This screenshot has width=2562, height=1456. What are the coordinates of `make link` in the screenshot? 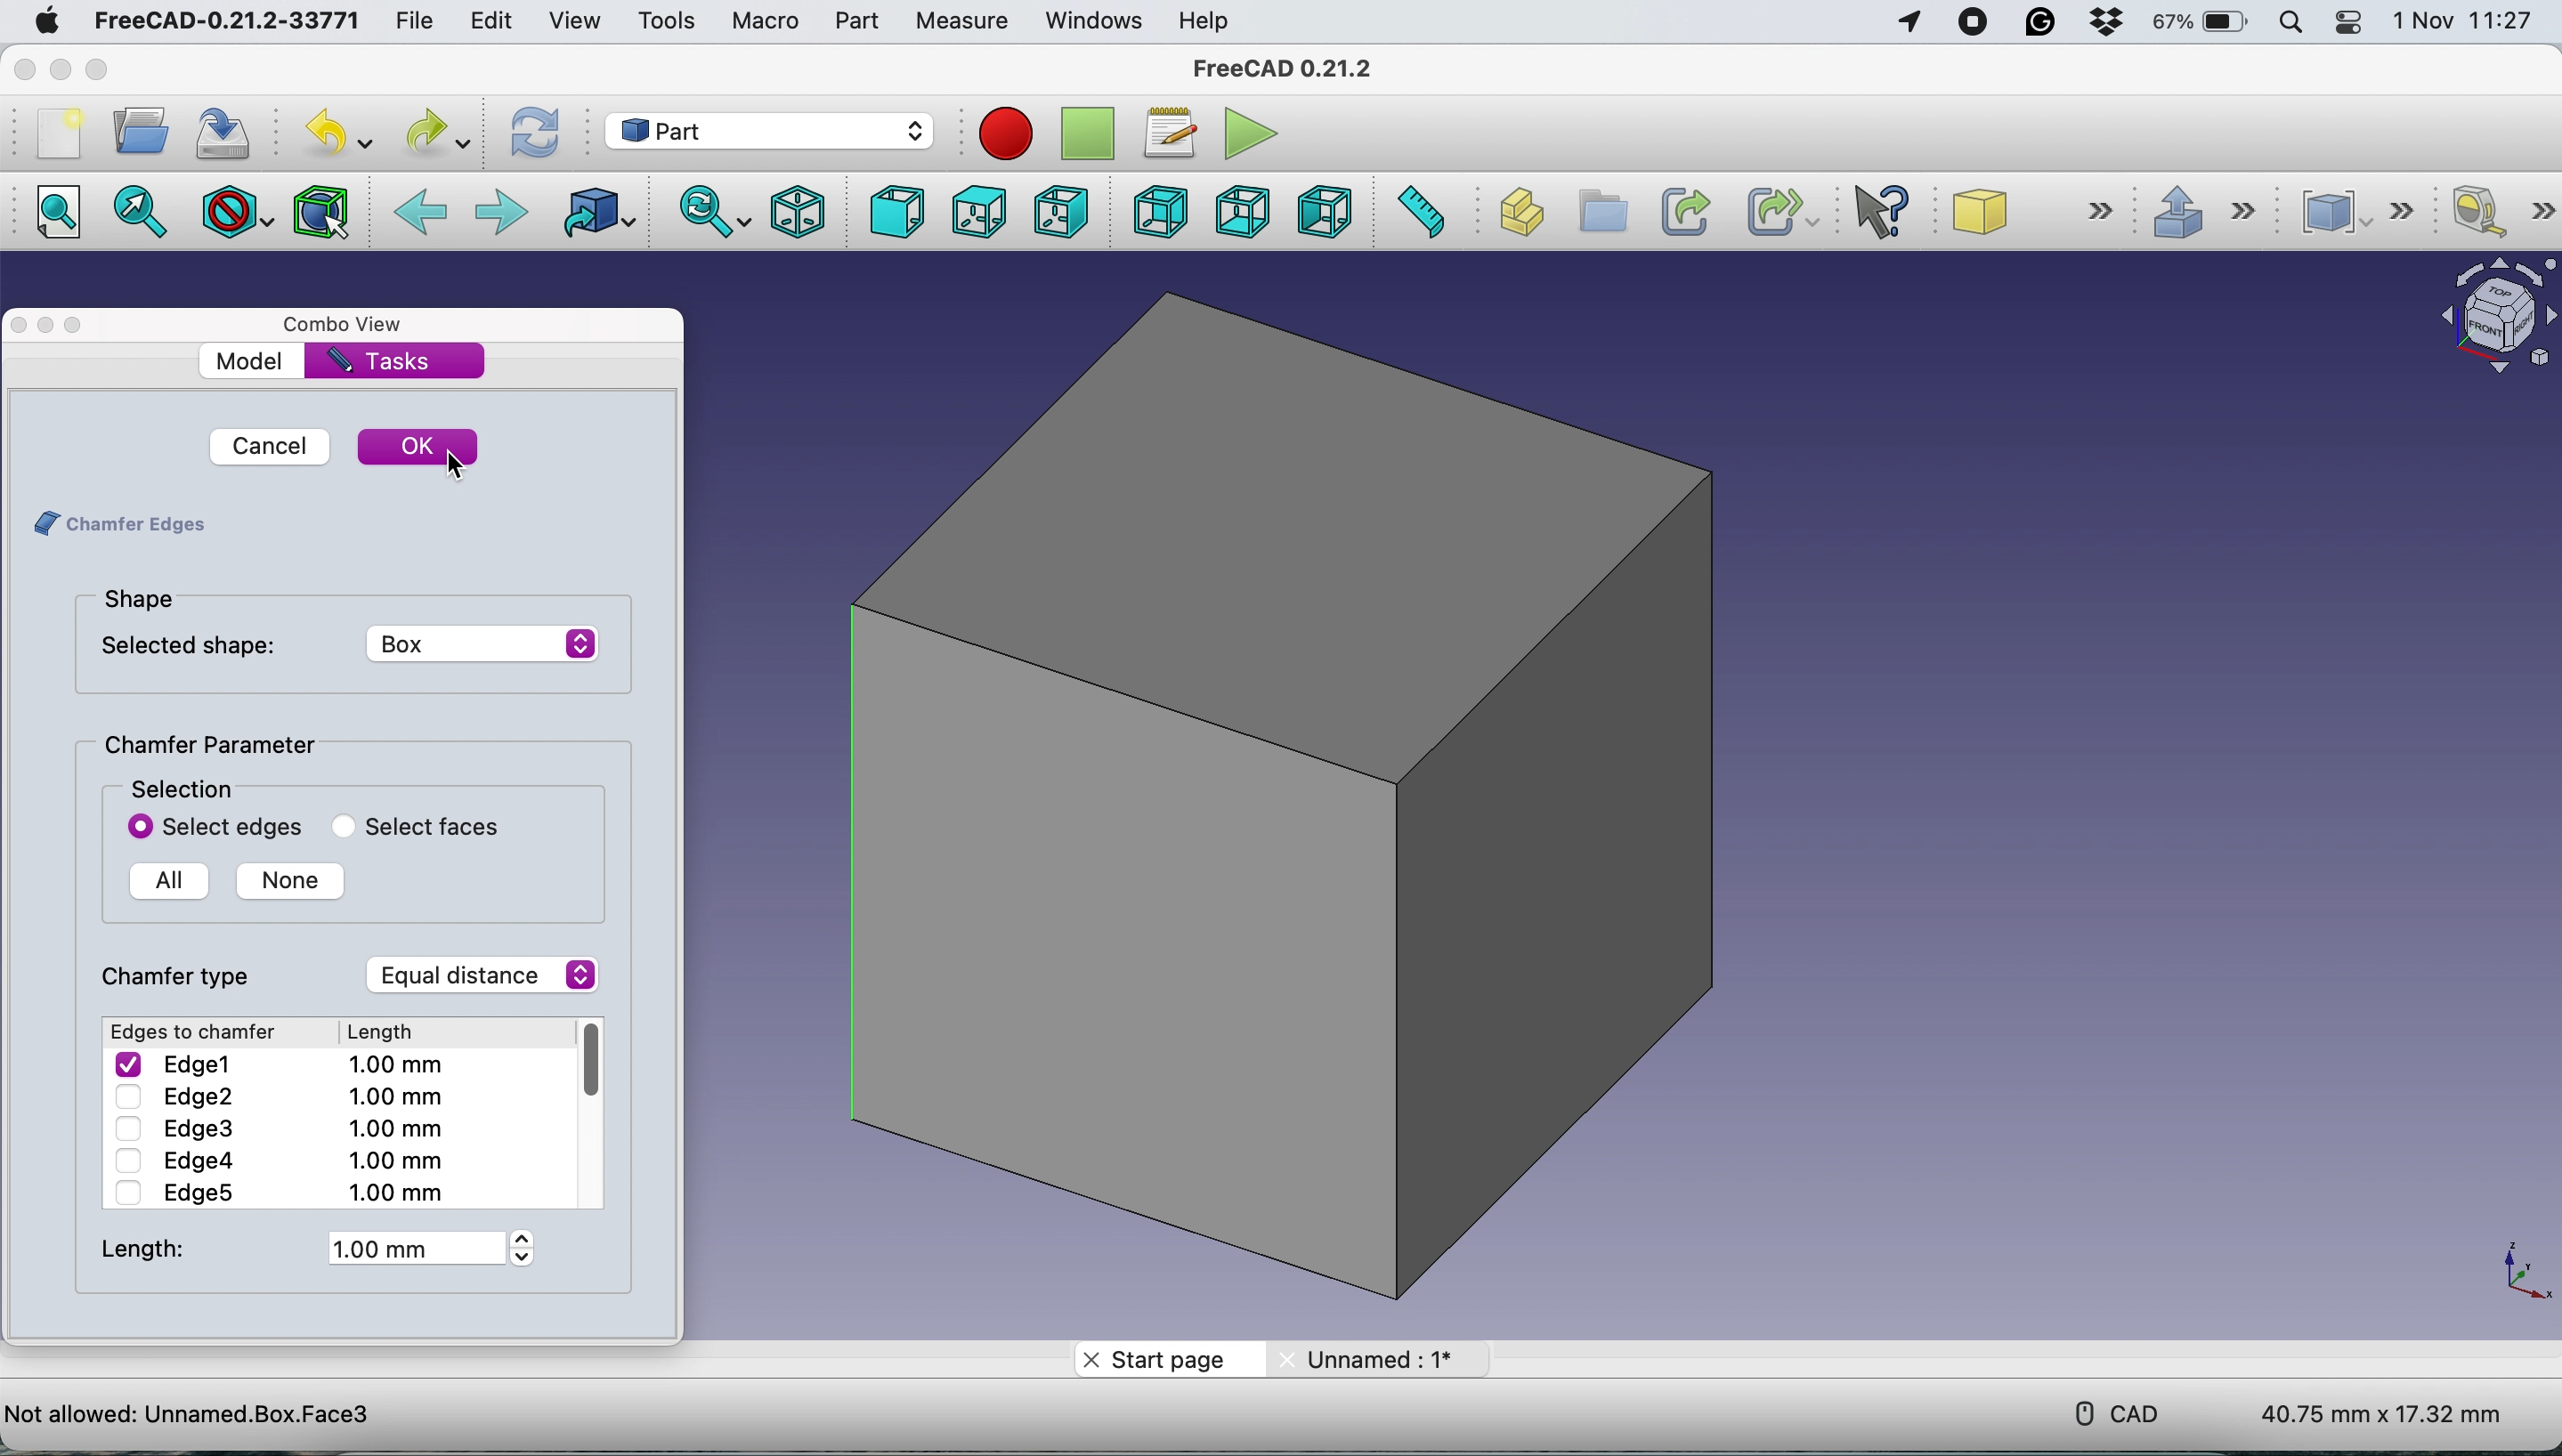 It's located at (1683, 211).